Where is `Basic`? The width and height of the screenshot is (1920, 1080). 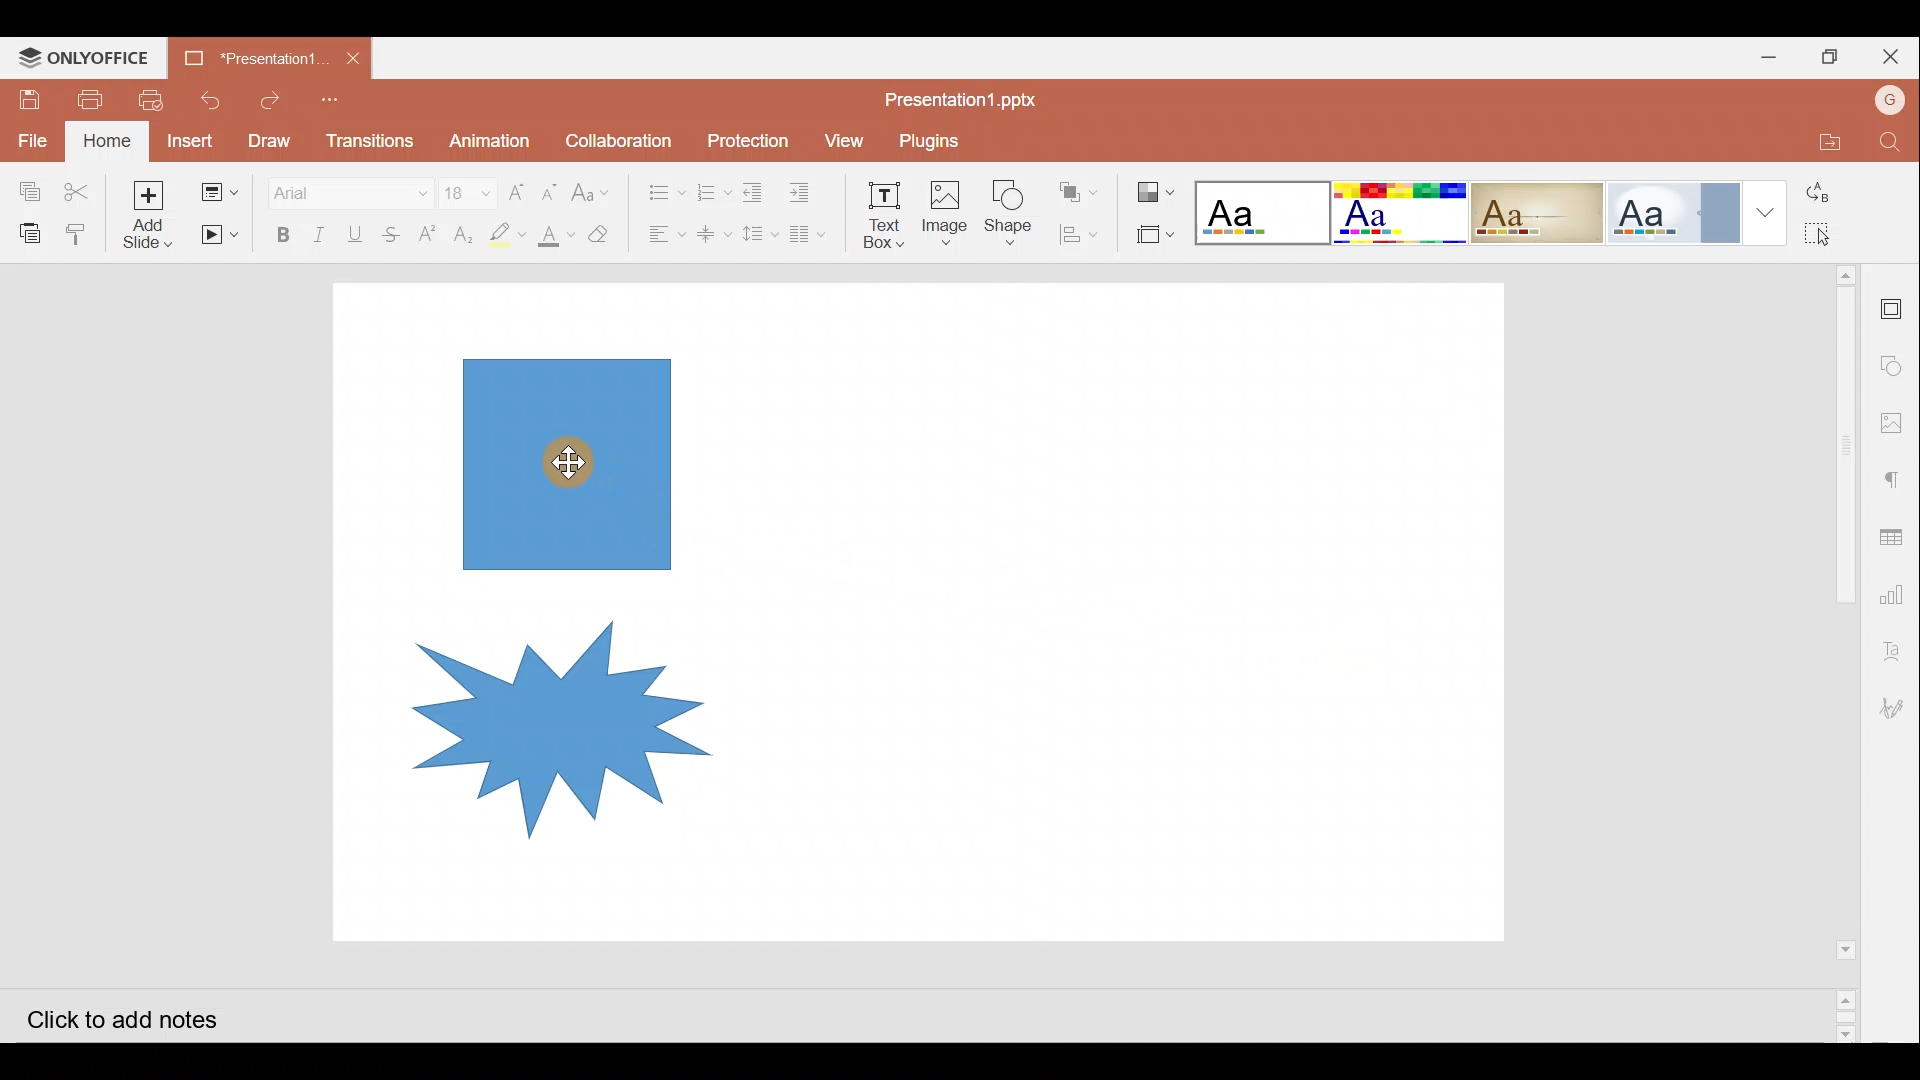 Basic is located at coordinates (1398, 213).